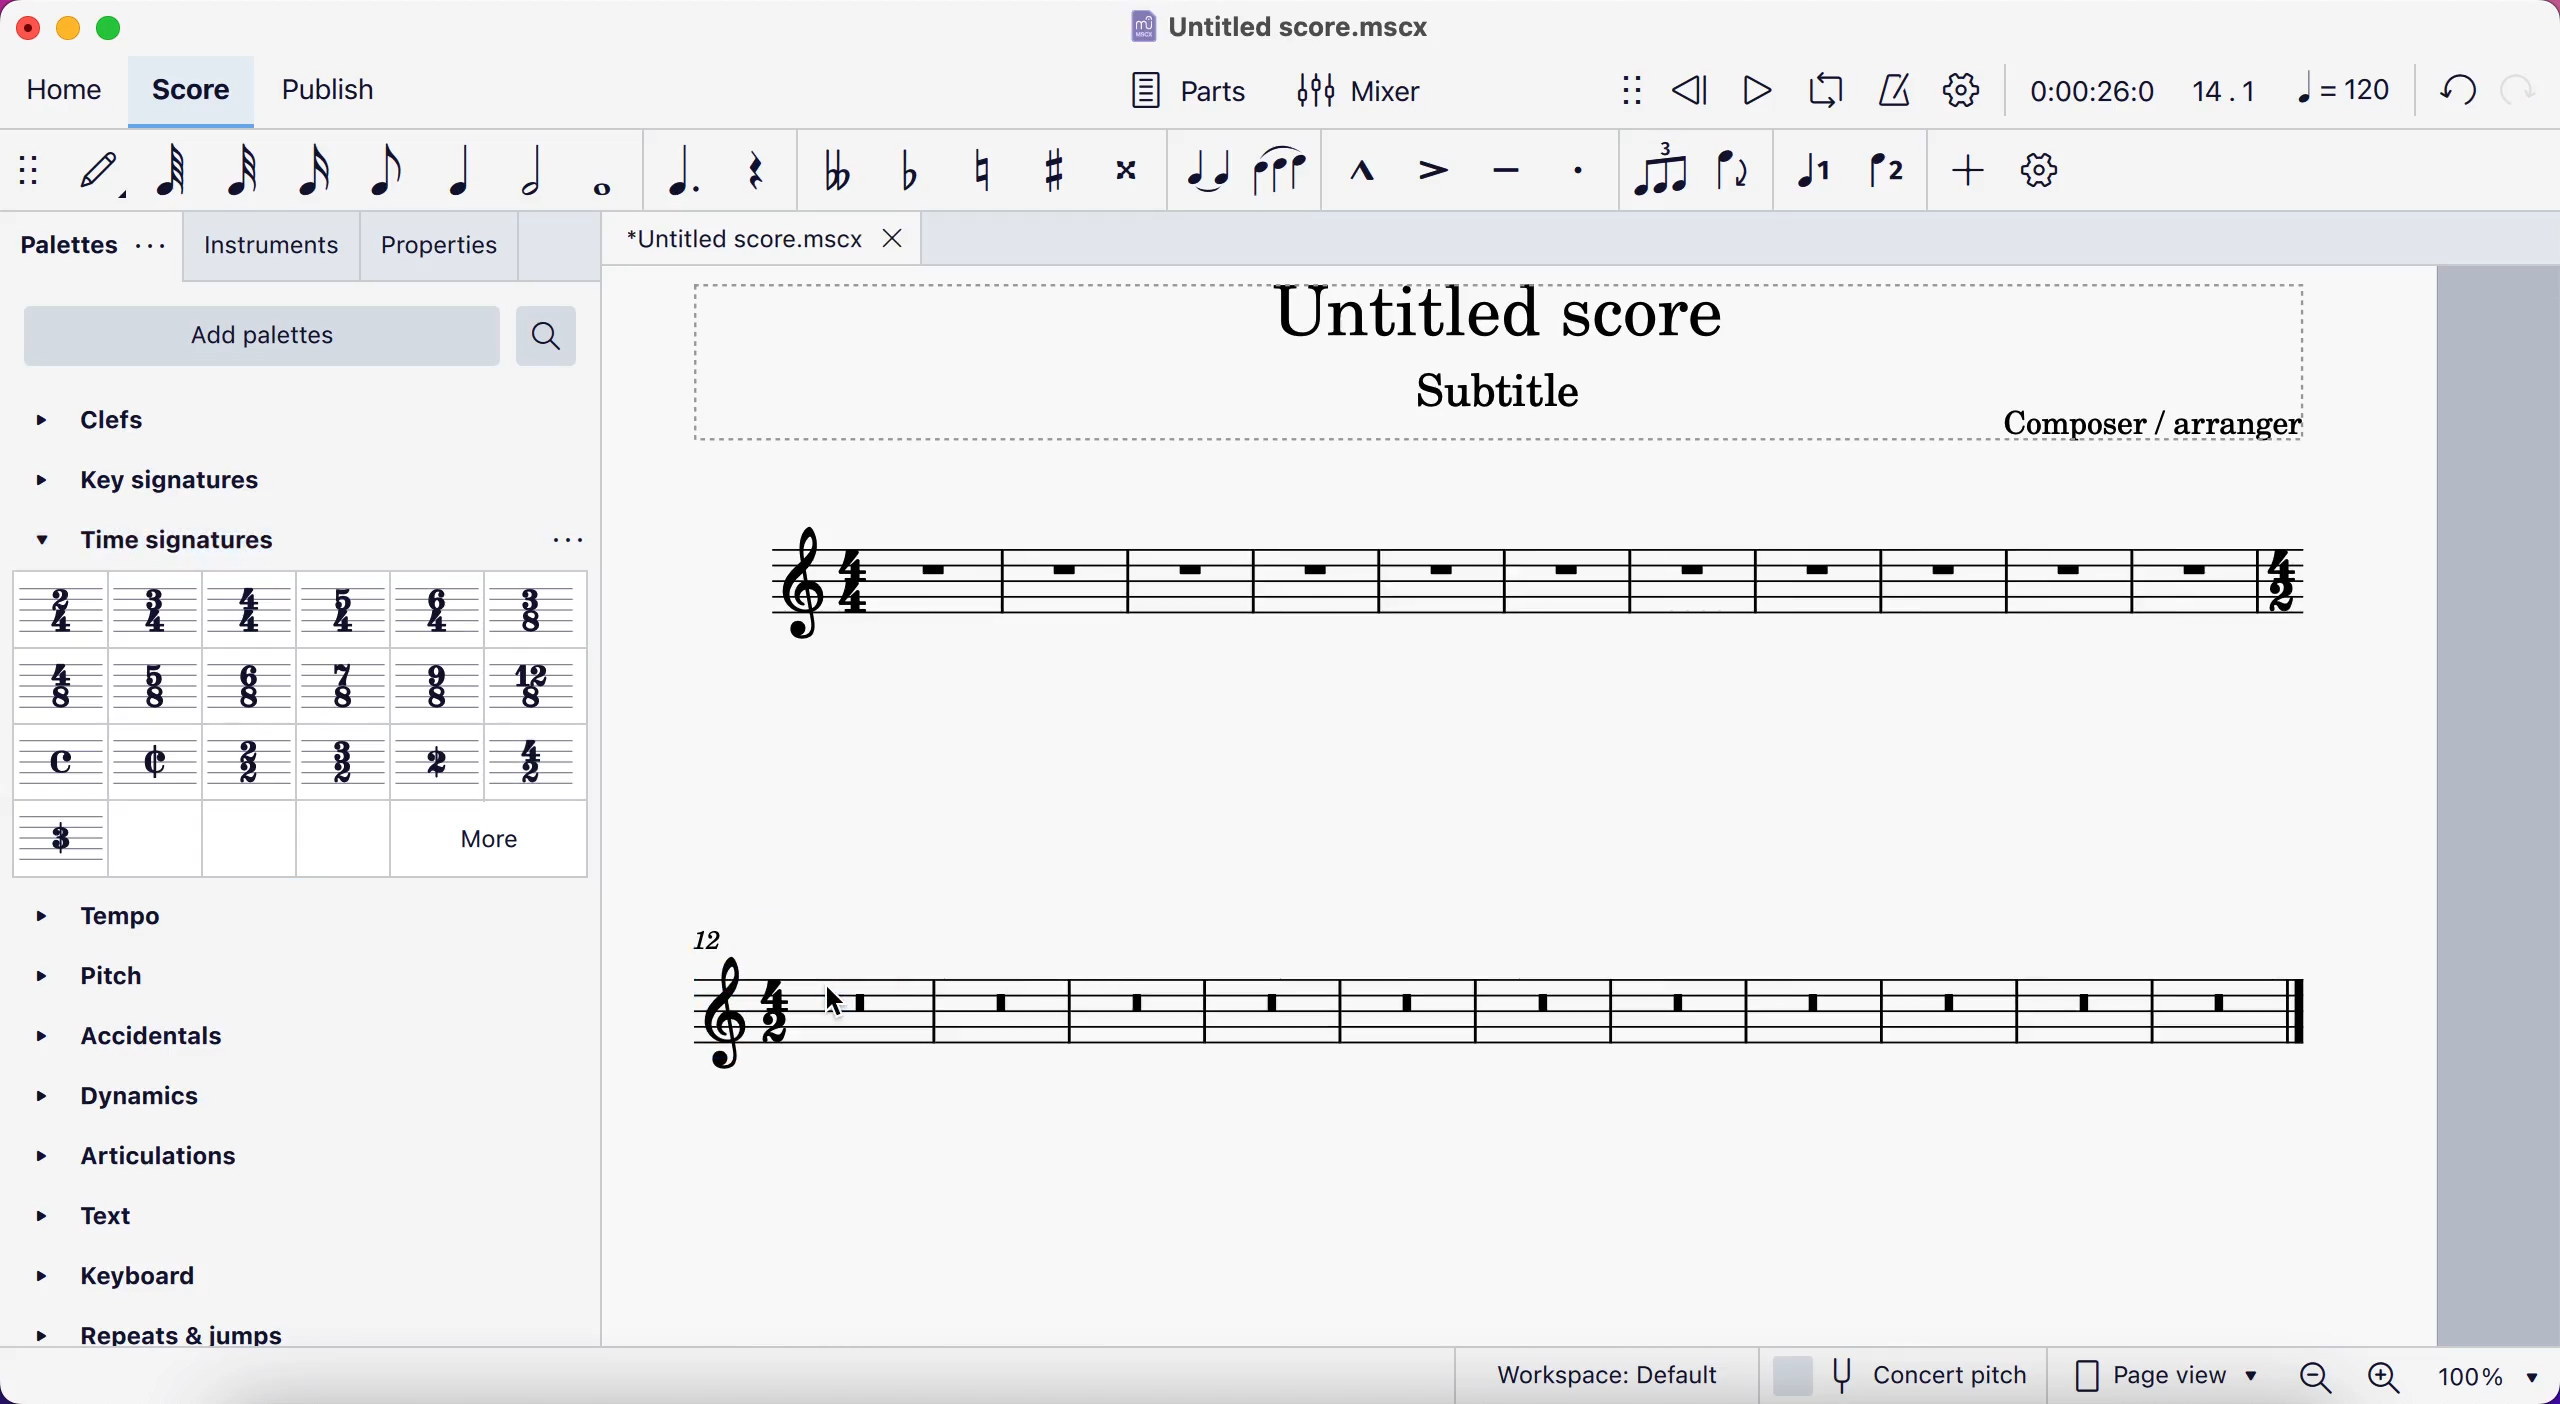  I want to click on title, so click(752, 241).